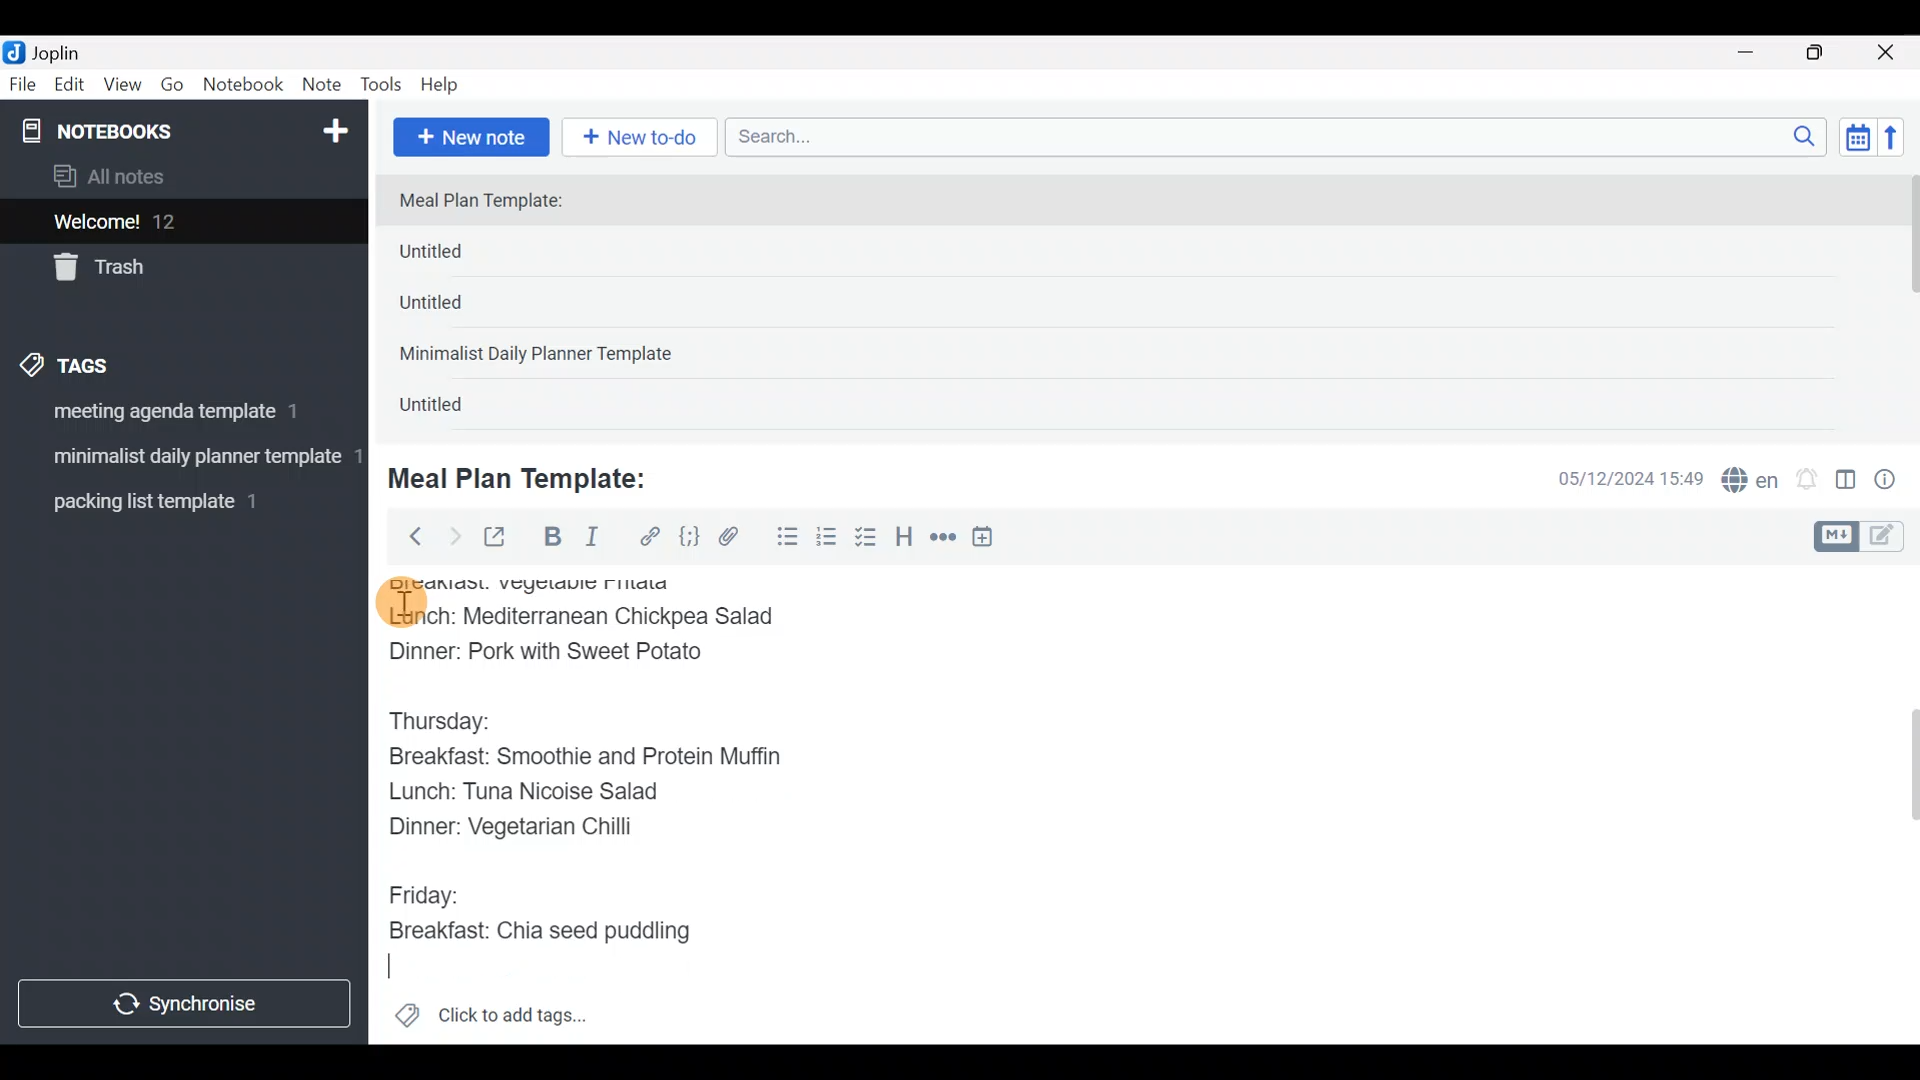 The width and height of the screenshot is (1920, 1080). I want to click on Dinner: Vegetarian Chilli, so click(529, 831).